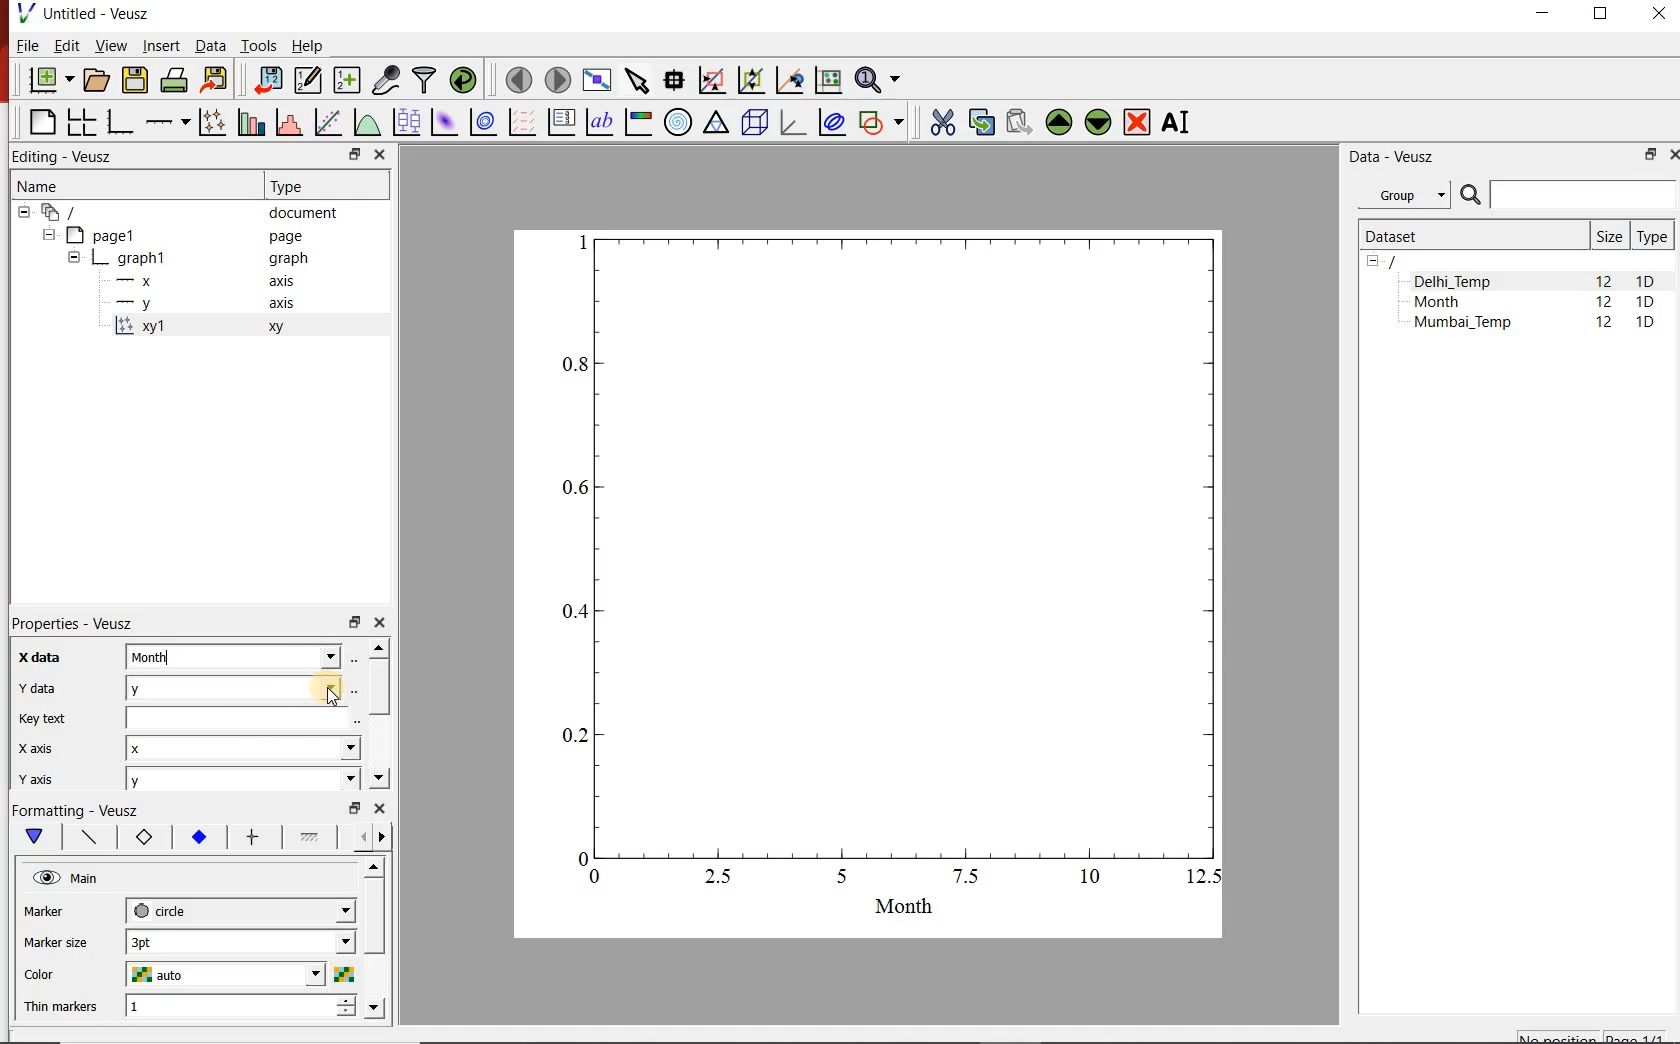 The width and height of the screenshot is (1680, 1044). What do you see at coordinates (327, 122) in the screenshot?
I see `fit a function to data` at bounding box center [327, 122].